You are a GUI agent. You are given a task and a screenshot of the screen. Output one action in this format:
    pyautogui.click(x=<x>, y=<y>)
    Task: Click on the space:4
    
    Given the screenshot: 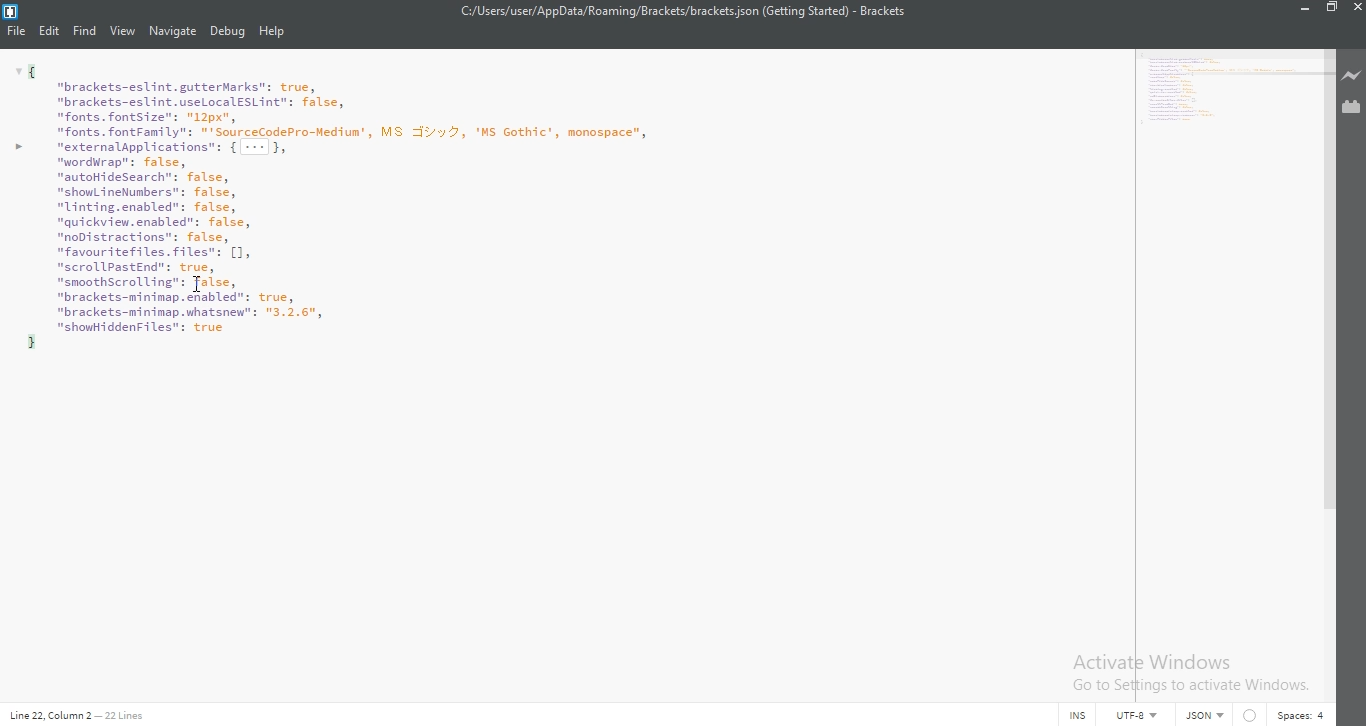 What is the action you would take?
    pyautogui.click(x=1301, y=715)
    